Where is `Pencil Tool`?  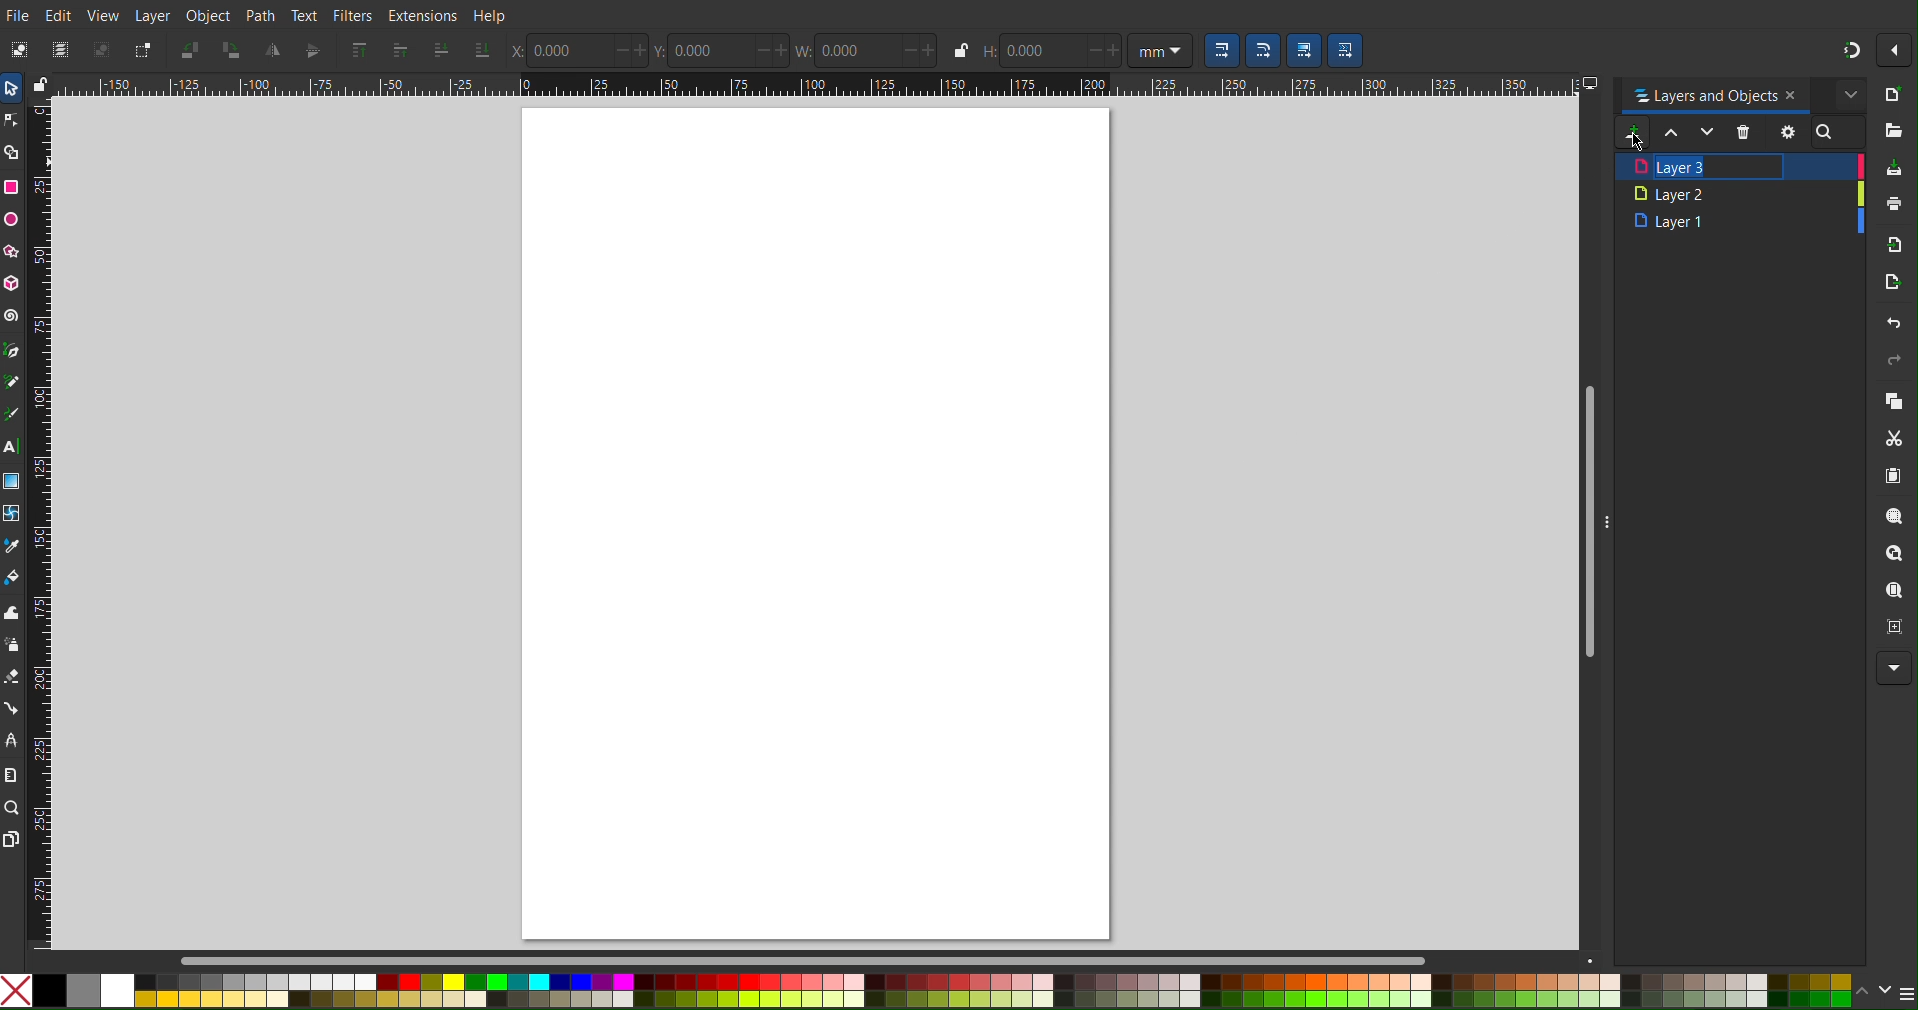
Pencil Tool is located at coordinates (14, 382).